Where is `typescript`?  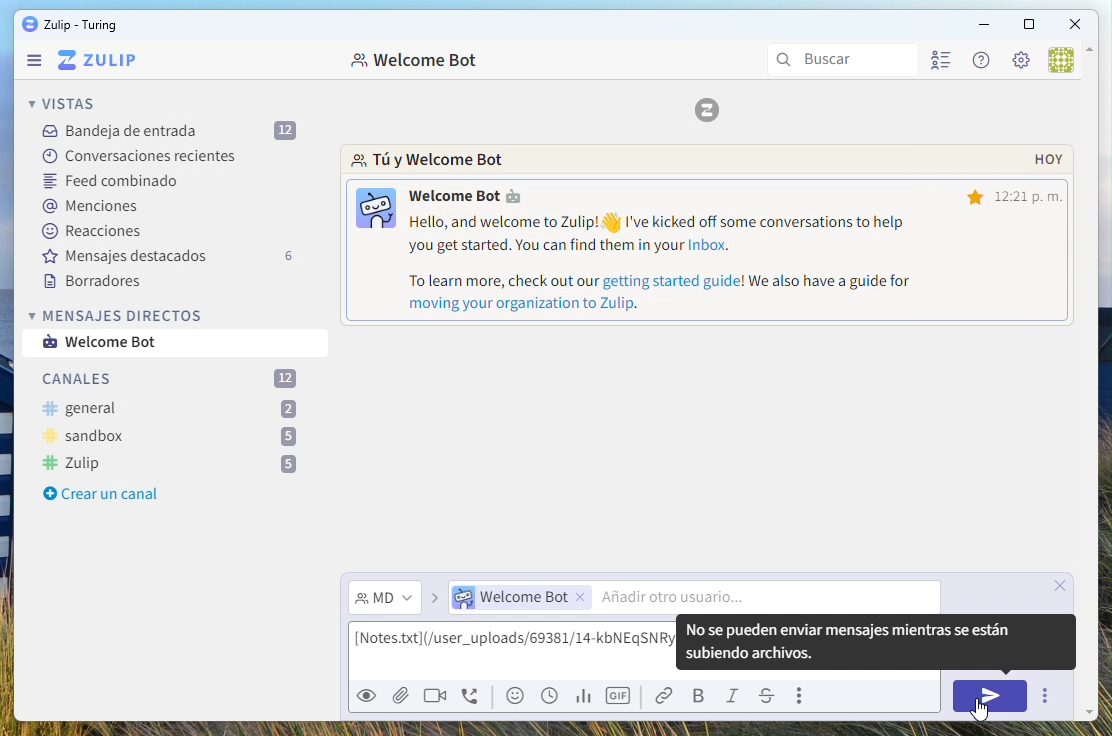
typescript is located at coordinates (767, 697).